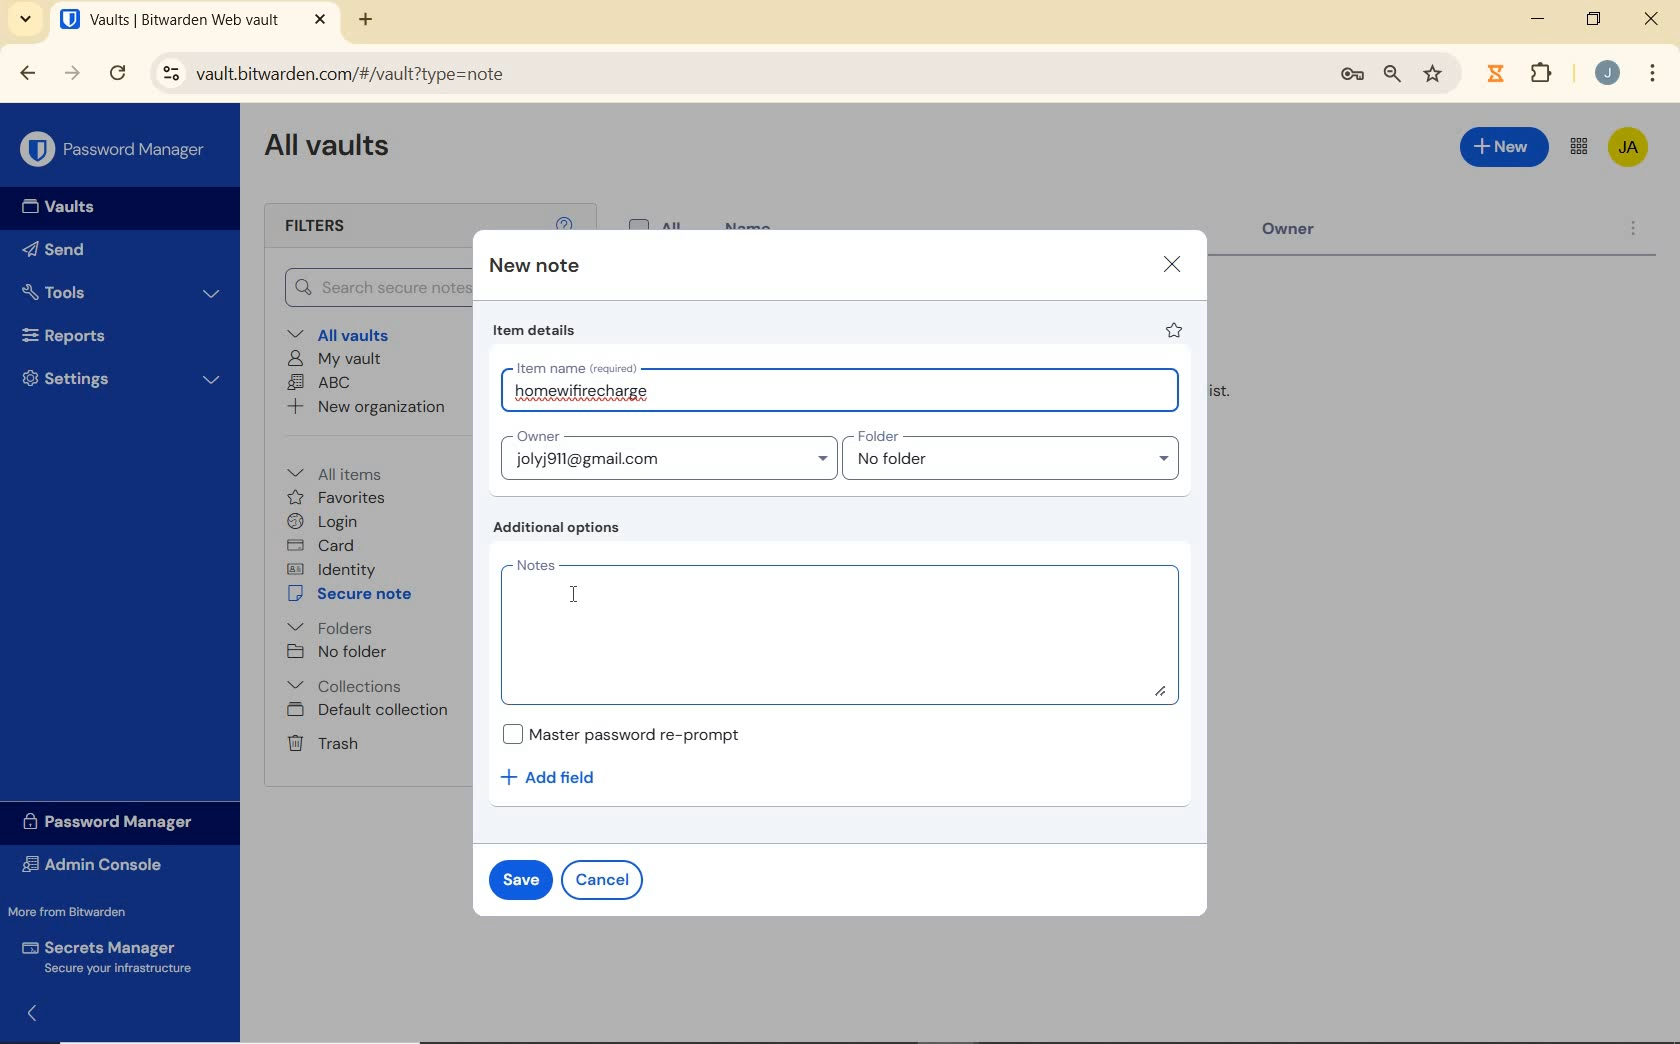  Describe the element at coordinates (1435, 75) in the screenshot. I see `bookmark` at that location.